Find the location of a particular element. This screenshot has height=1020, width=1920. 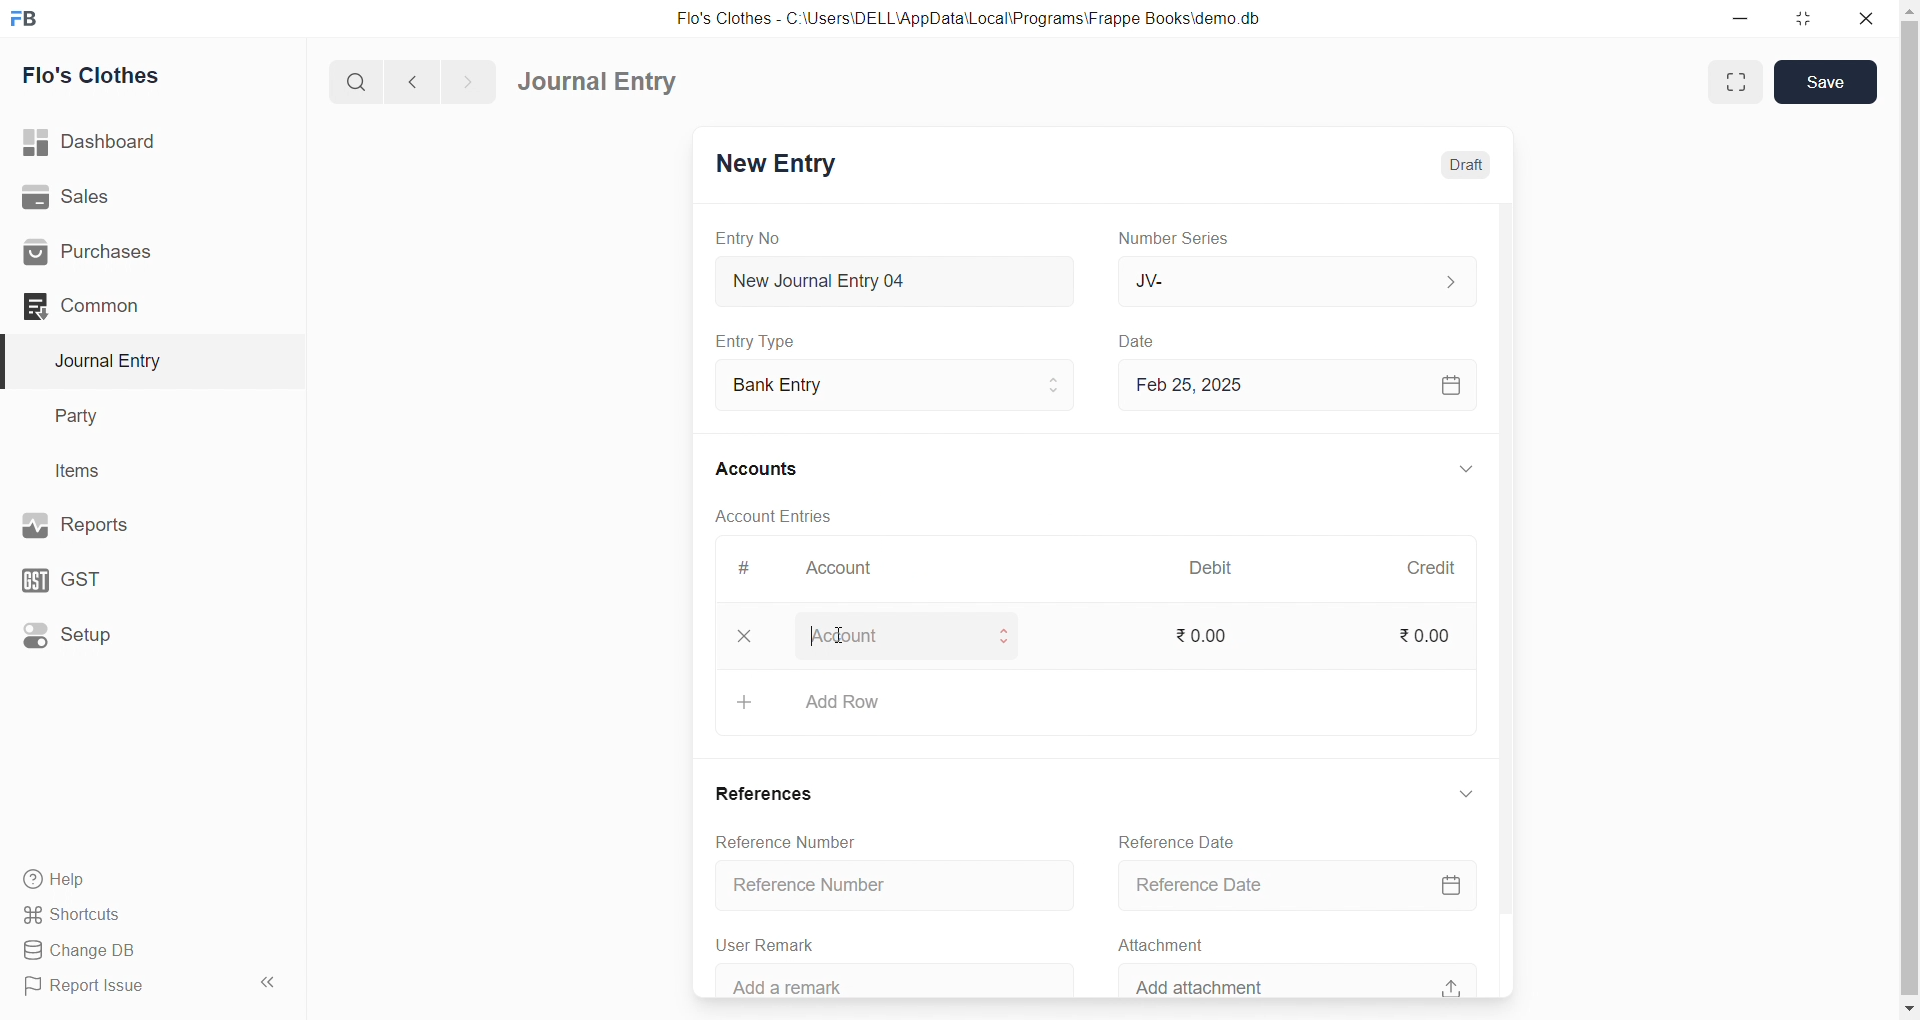

Expand Window is located at coordinates (1733, 82).